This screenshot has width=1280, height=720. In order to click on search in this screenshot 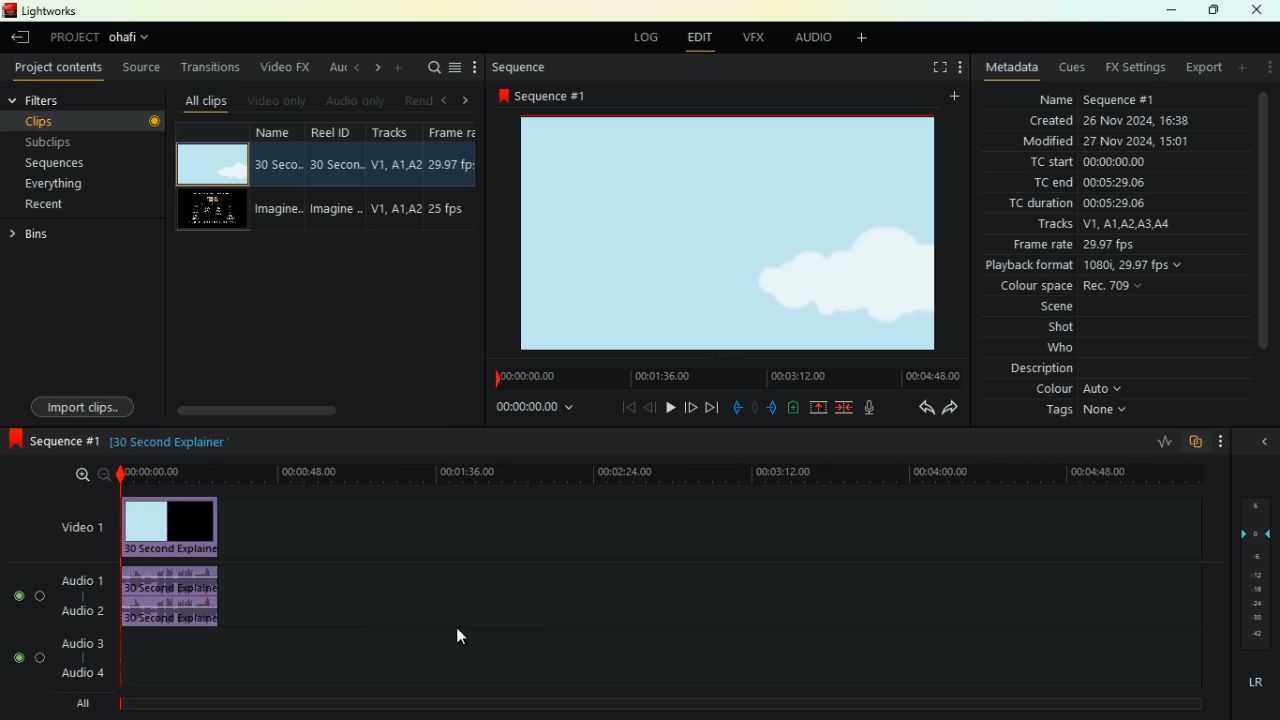, I will do `click(434, 69)`.